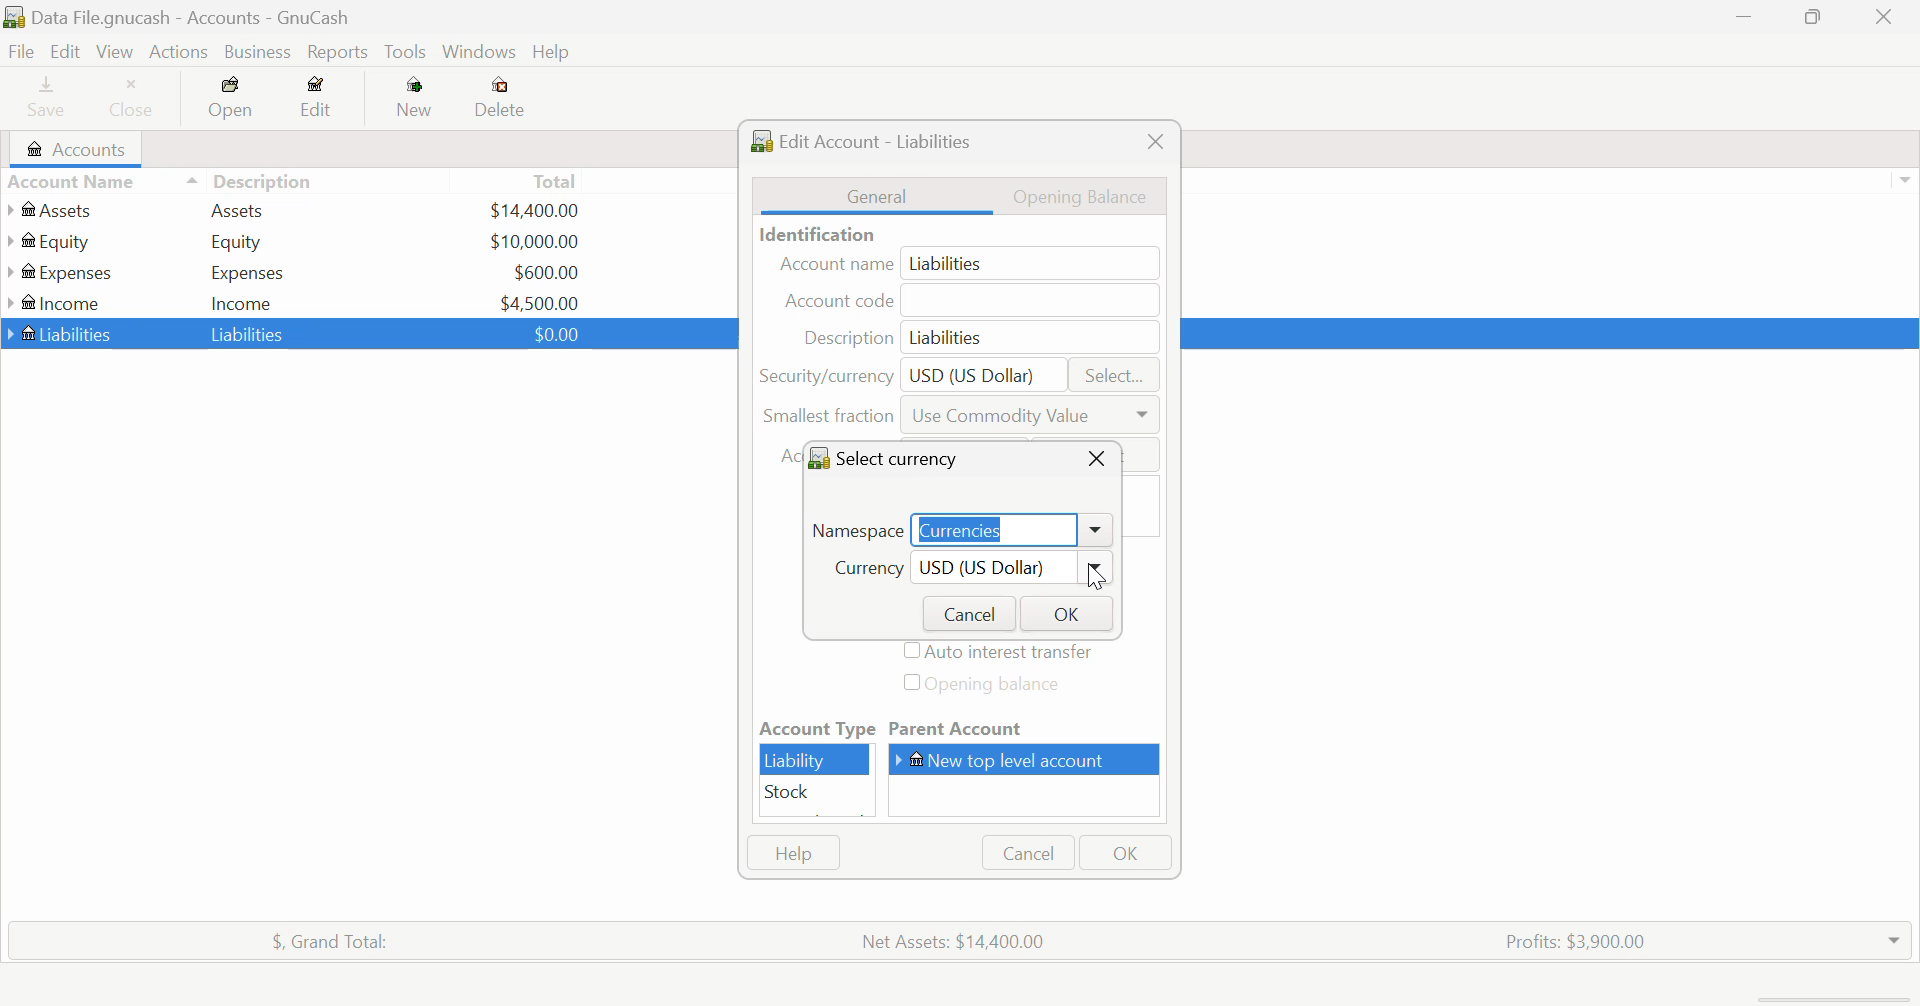 The width and height of the screenshot is (1920, 1006). What do you see at coordinates (19, 52) in the screenshot?
I see `File` at bounding box center [19, 52].